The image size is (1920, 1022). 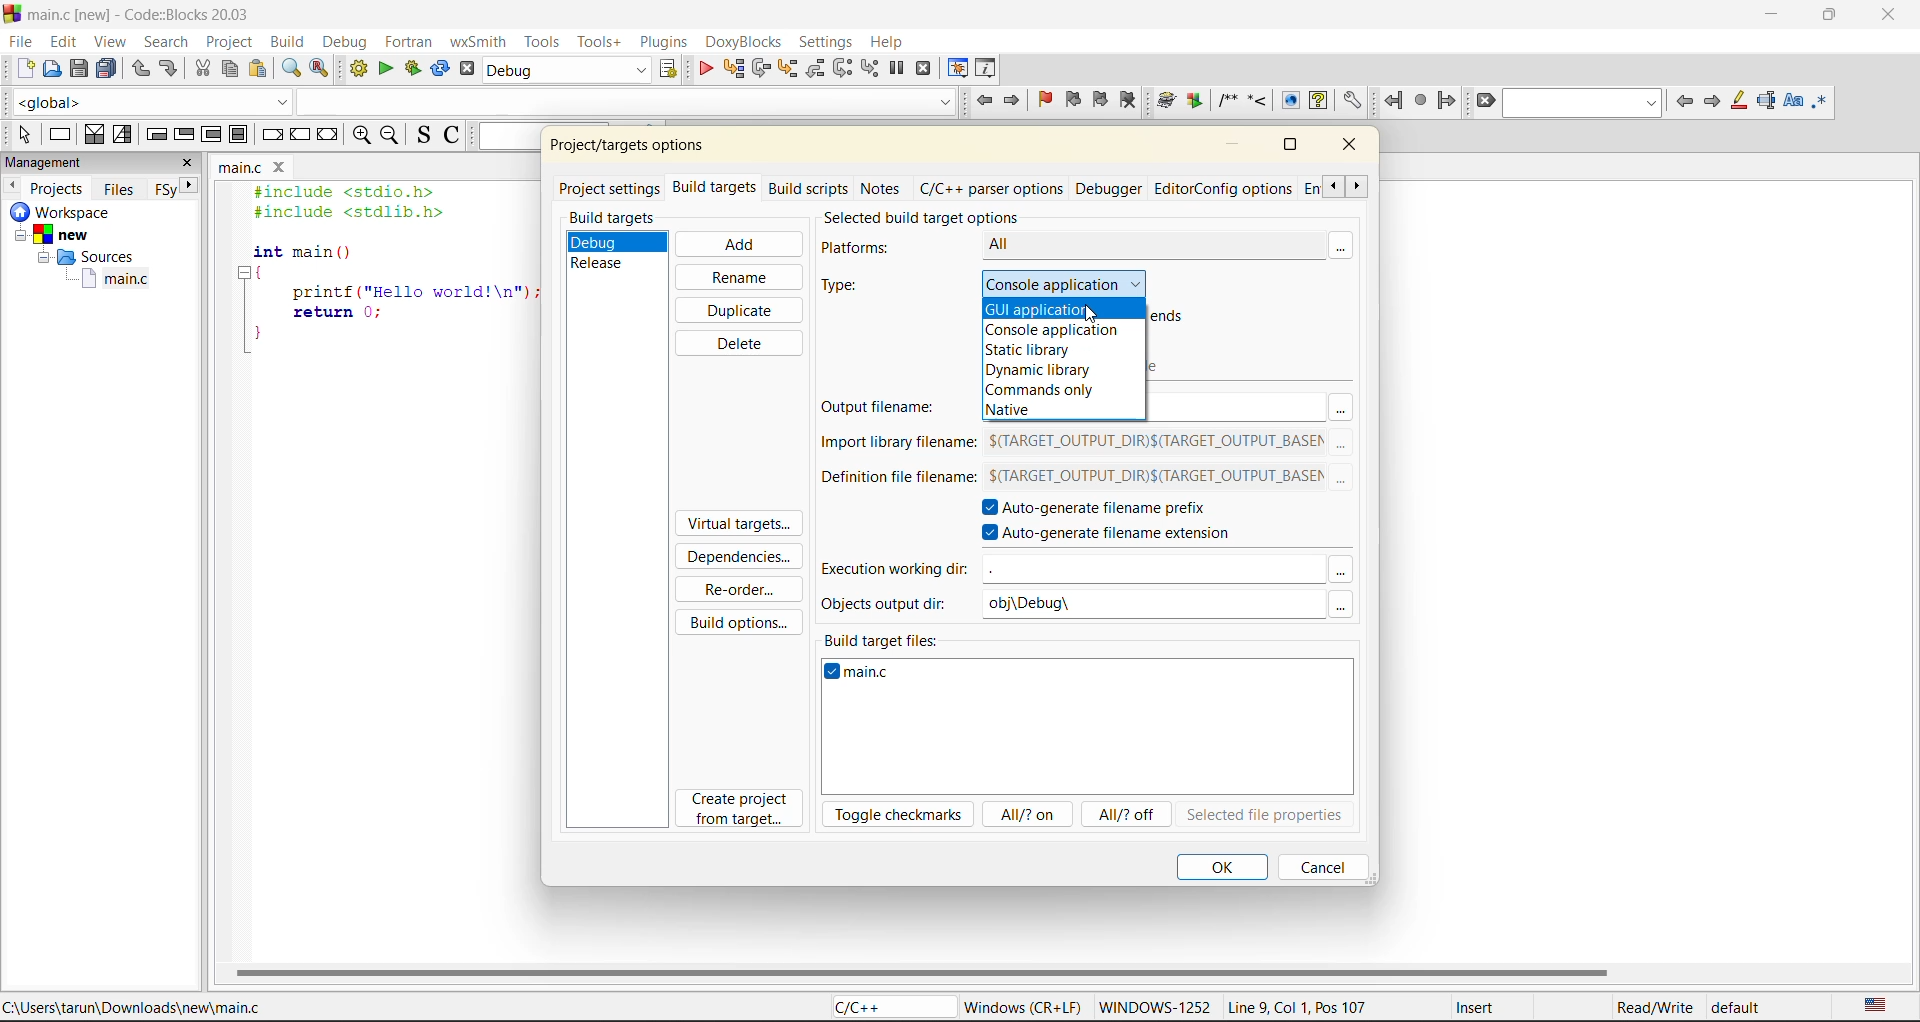 I want to click on release, so click(x=609, y=263).